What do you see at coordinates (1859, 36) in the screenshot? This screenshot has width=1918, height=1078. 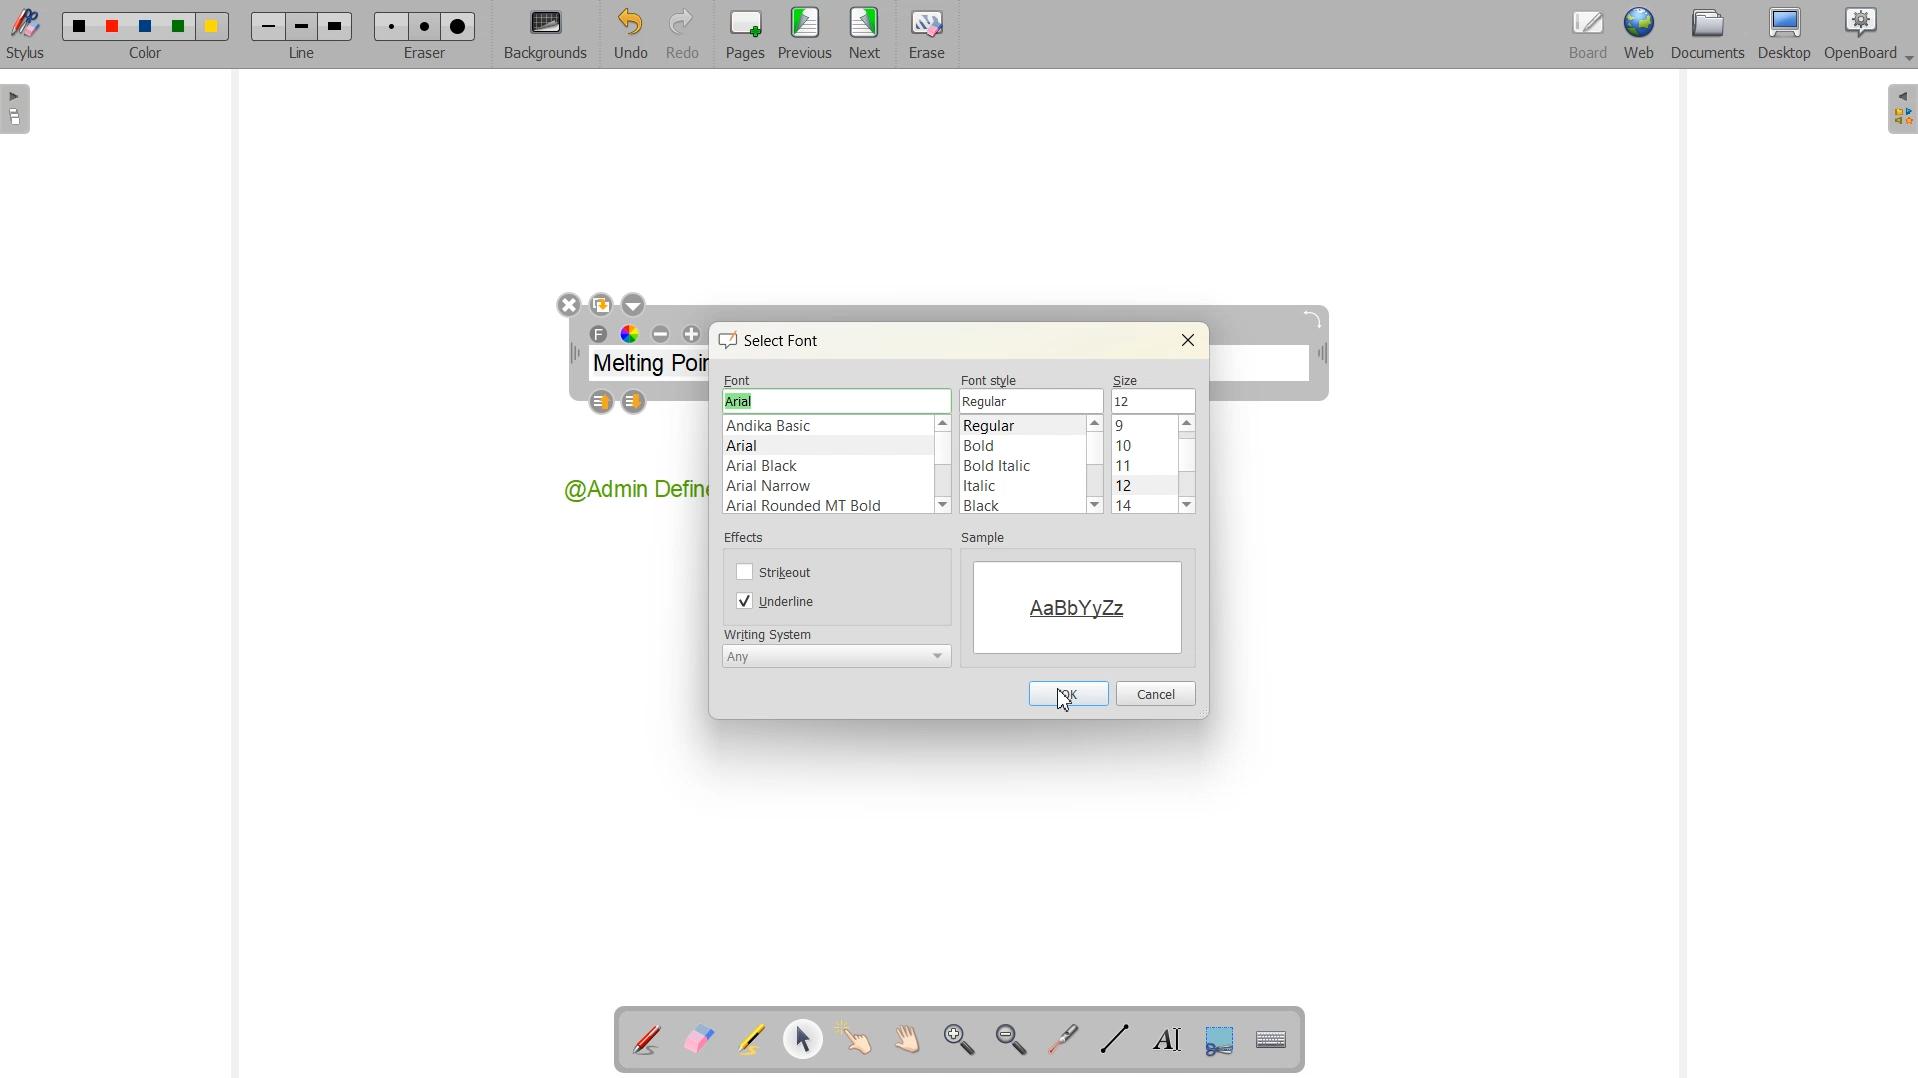 I see `OpenBoard` at bounding box center [1859, 36].